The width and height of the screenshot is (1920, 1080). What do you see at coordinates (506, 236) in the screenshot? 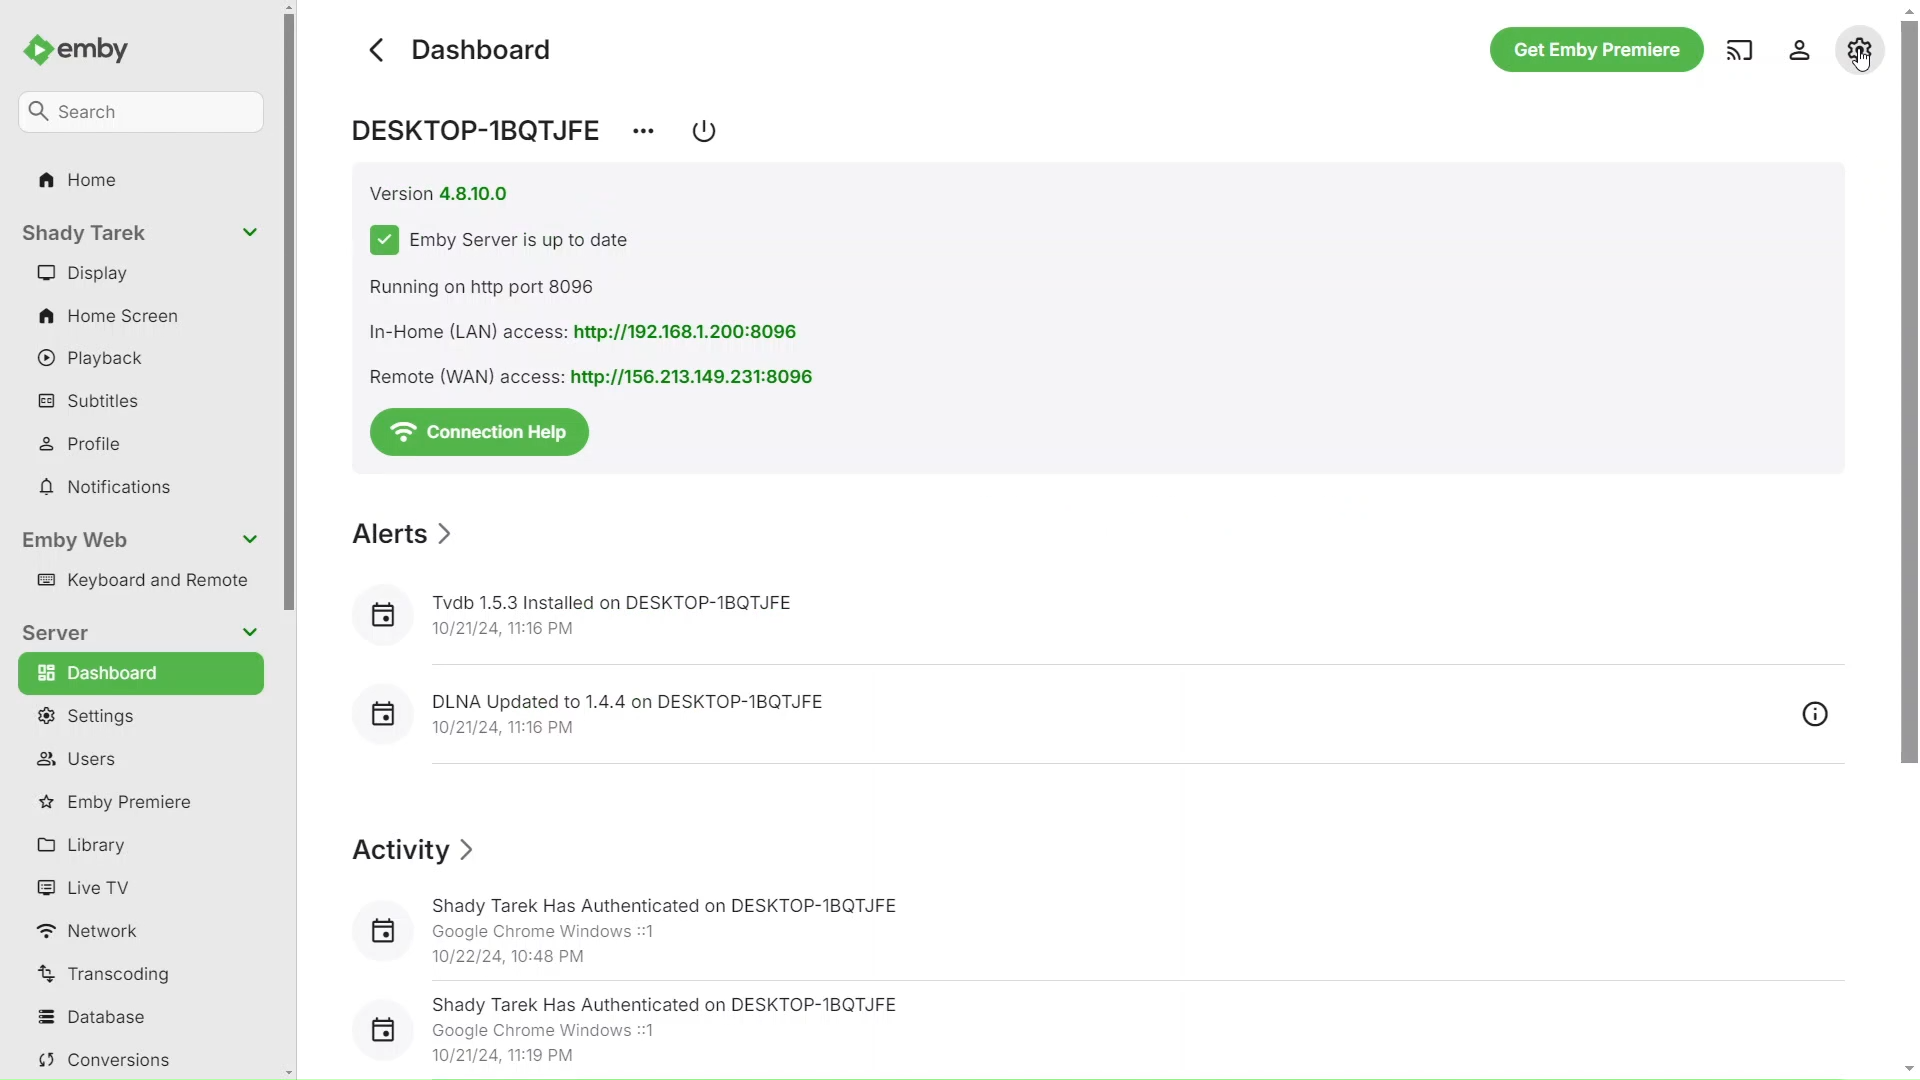
I see `Emby Server is up to date` at bounding box center [506, 236].